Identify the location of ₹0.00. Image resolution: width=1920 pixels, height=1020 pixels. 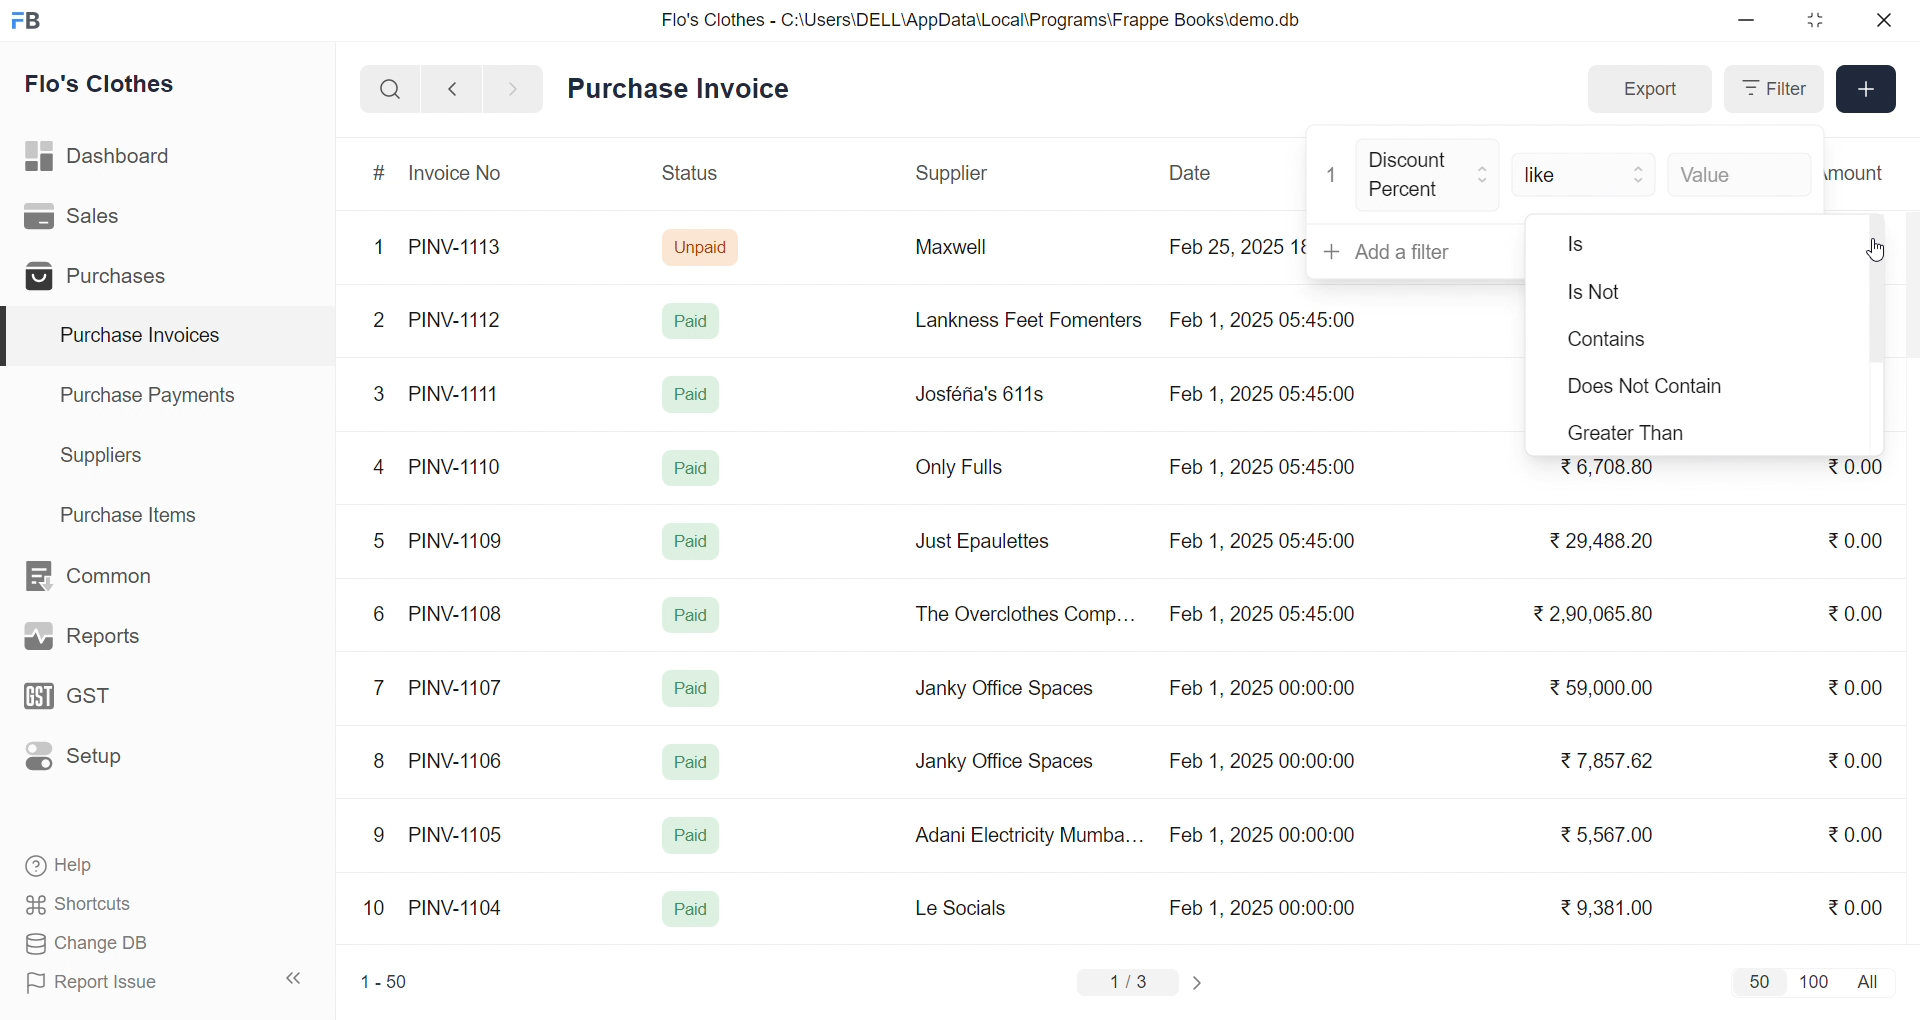
(1844, 541).